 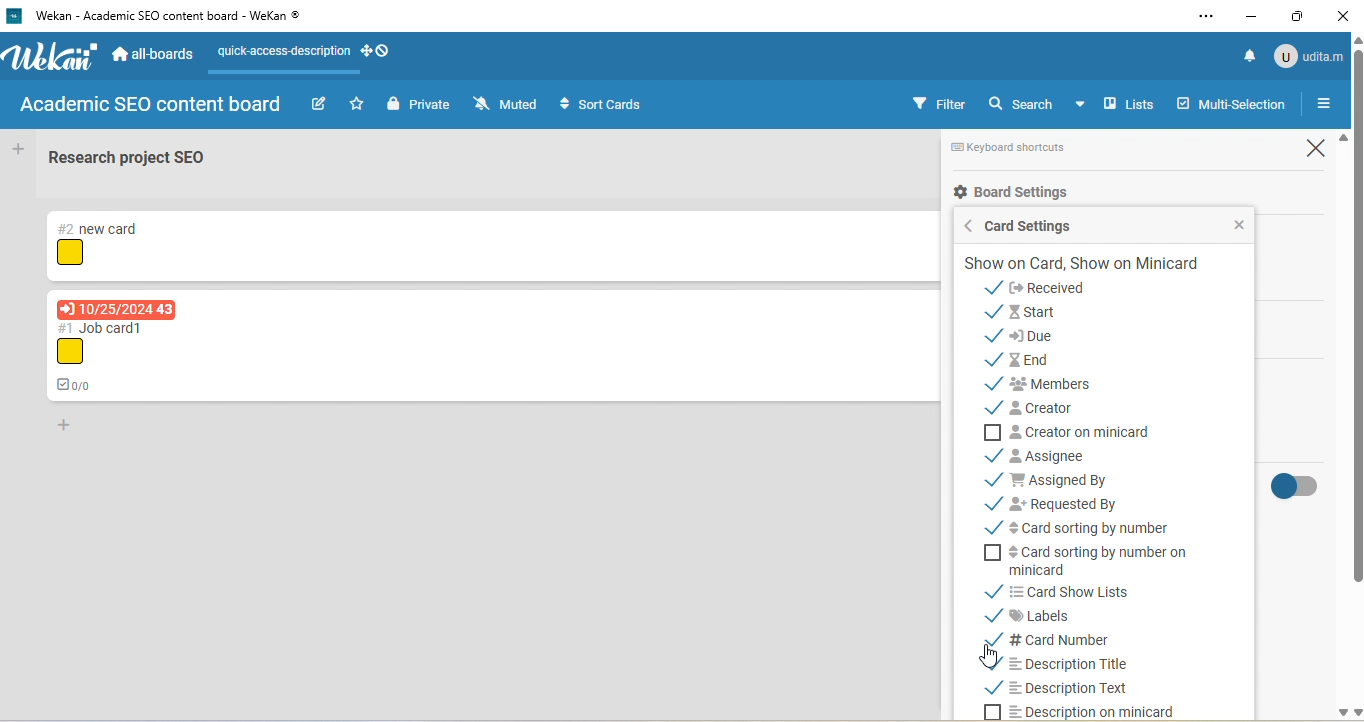 What do you see at coordinates (505, 103) in the screenshot?
I see `muted` at bounding box center [505, 103].